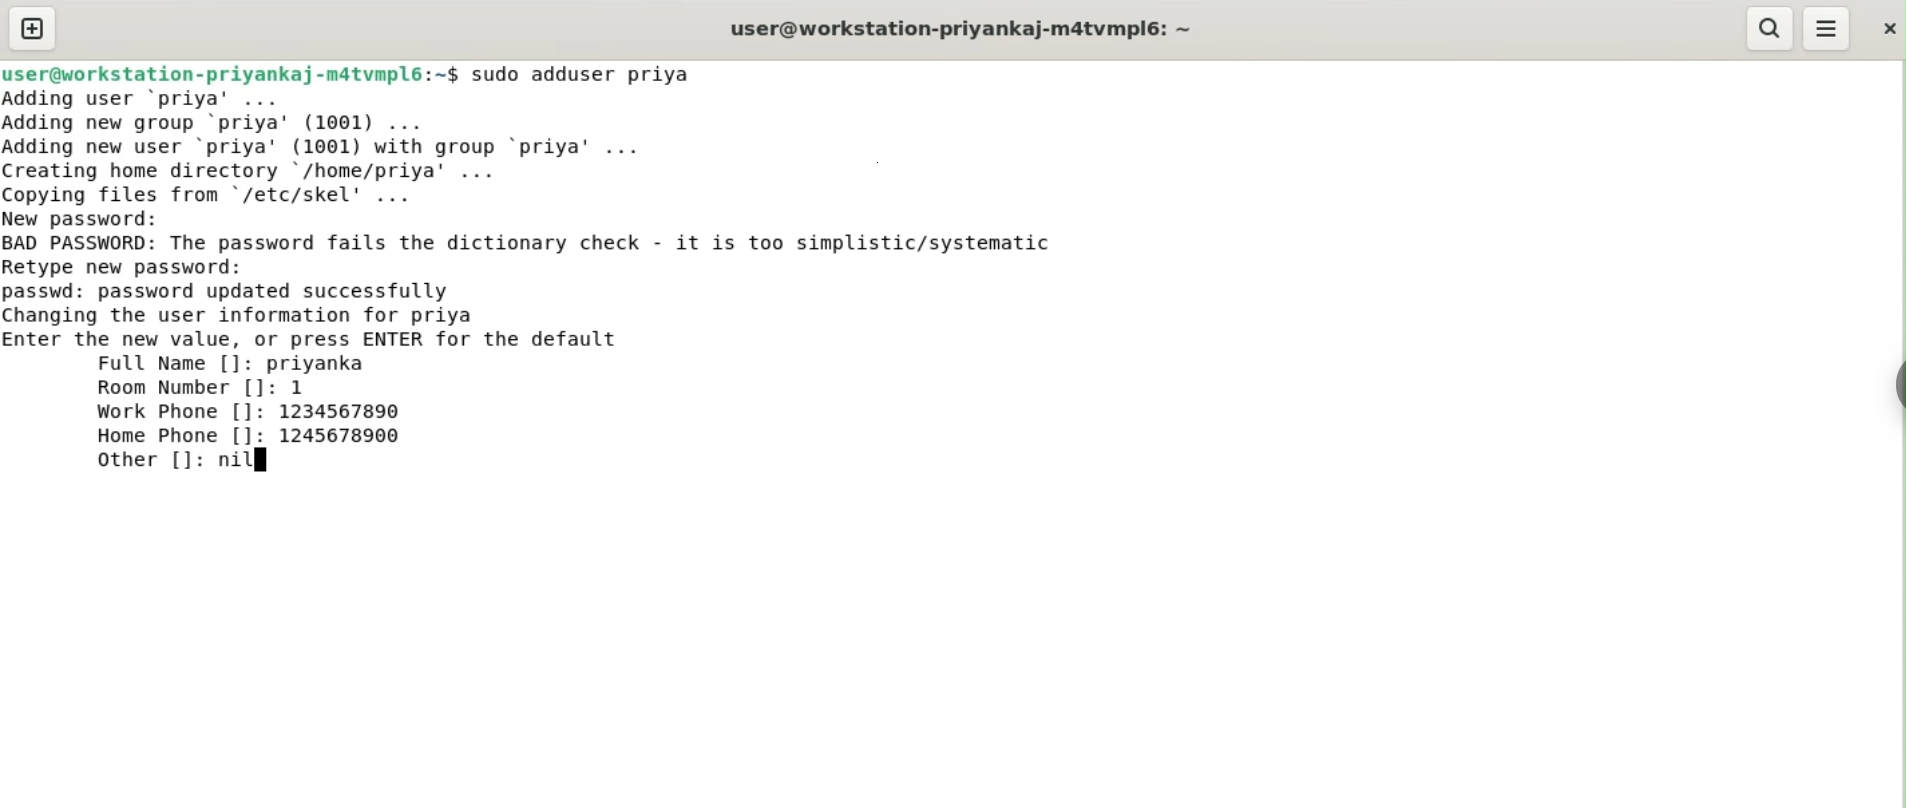  What do you see at coordinates (1828, 29) in the screenshot?
I see `menu` at bounding box center [1828, 29].